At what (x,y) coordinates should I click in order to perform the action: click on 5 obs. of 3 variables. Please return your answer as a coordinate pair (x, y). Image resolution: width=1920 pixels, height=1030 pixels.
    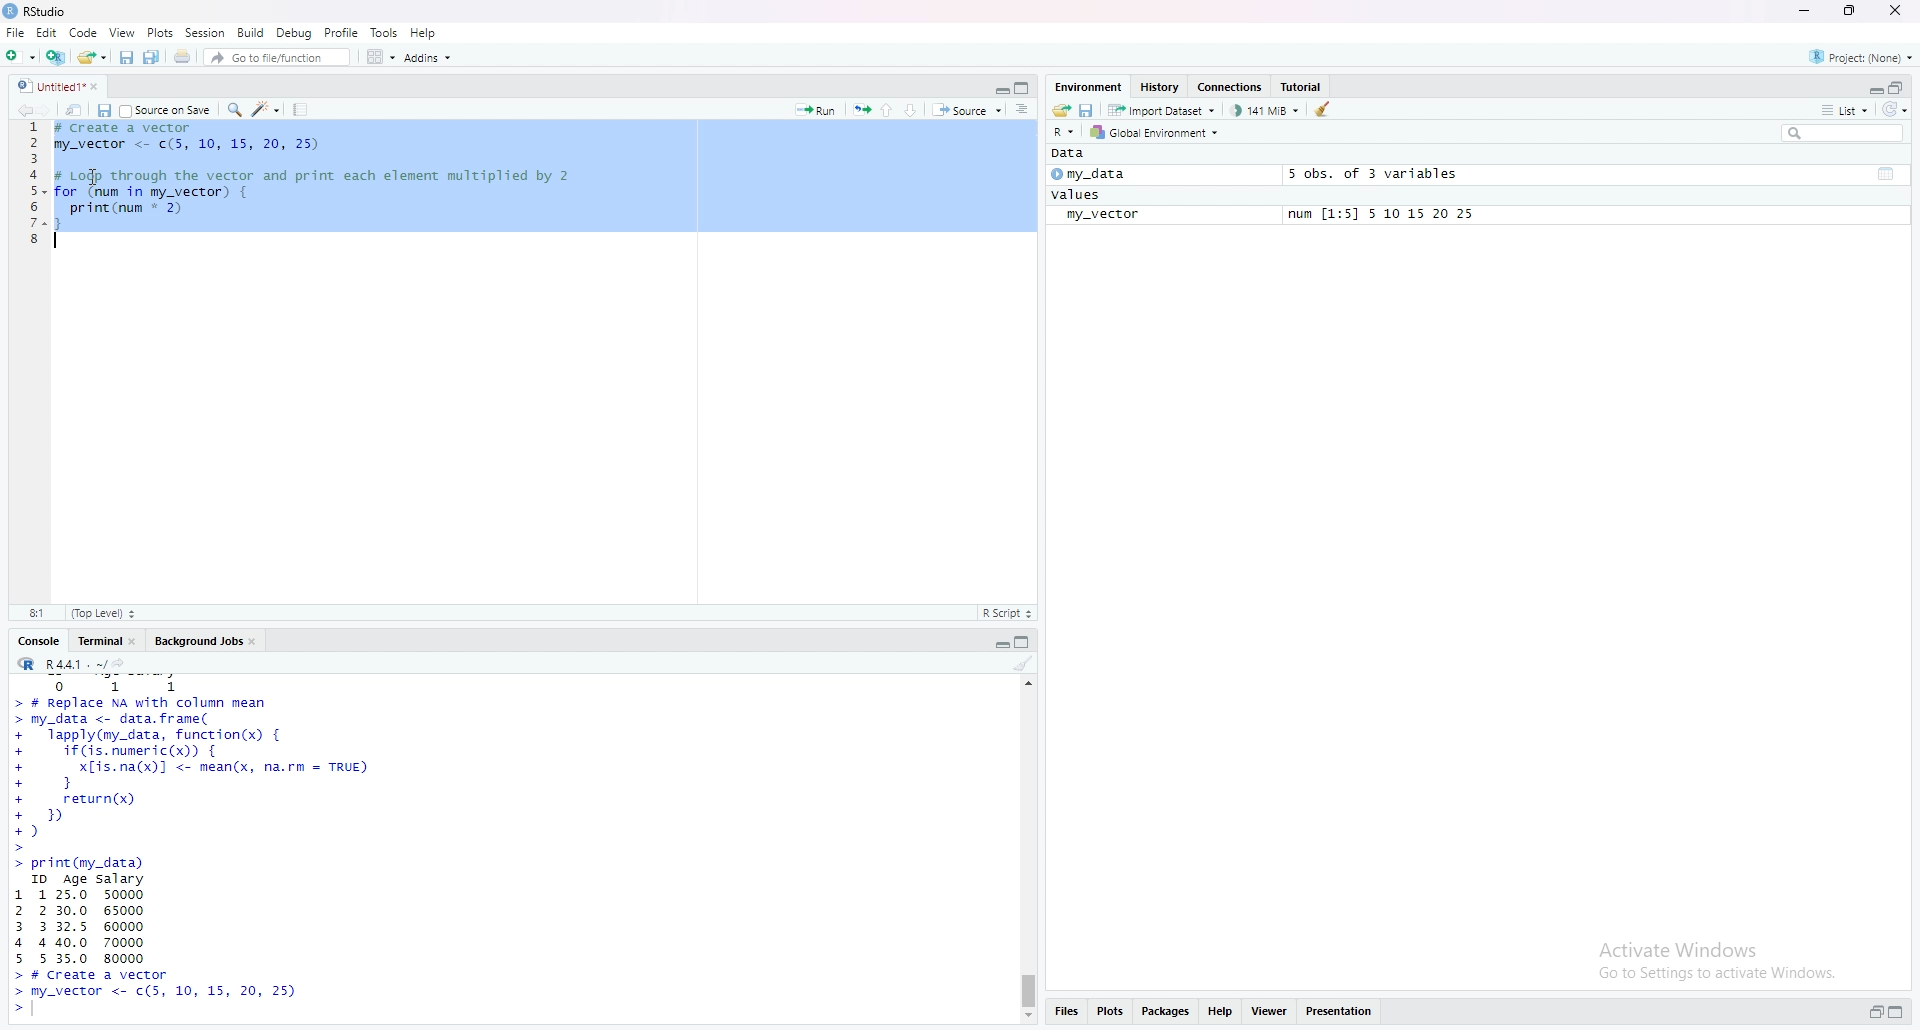
    Looking at the image, I should click on (1373, 174).